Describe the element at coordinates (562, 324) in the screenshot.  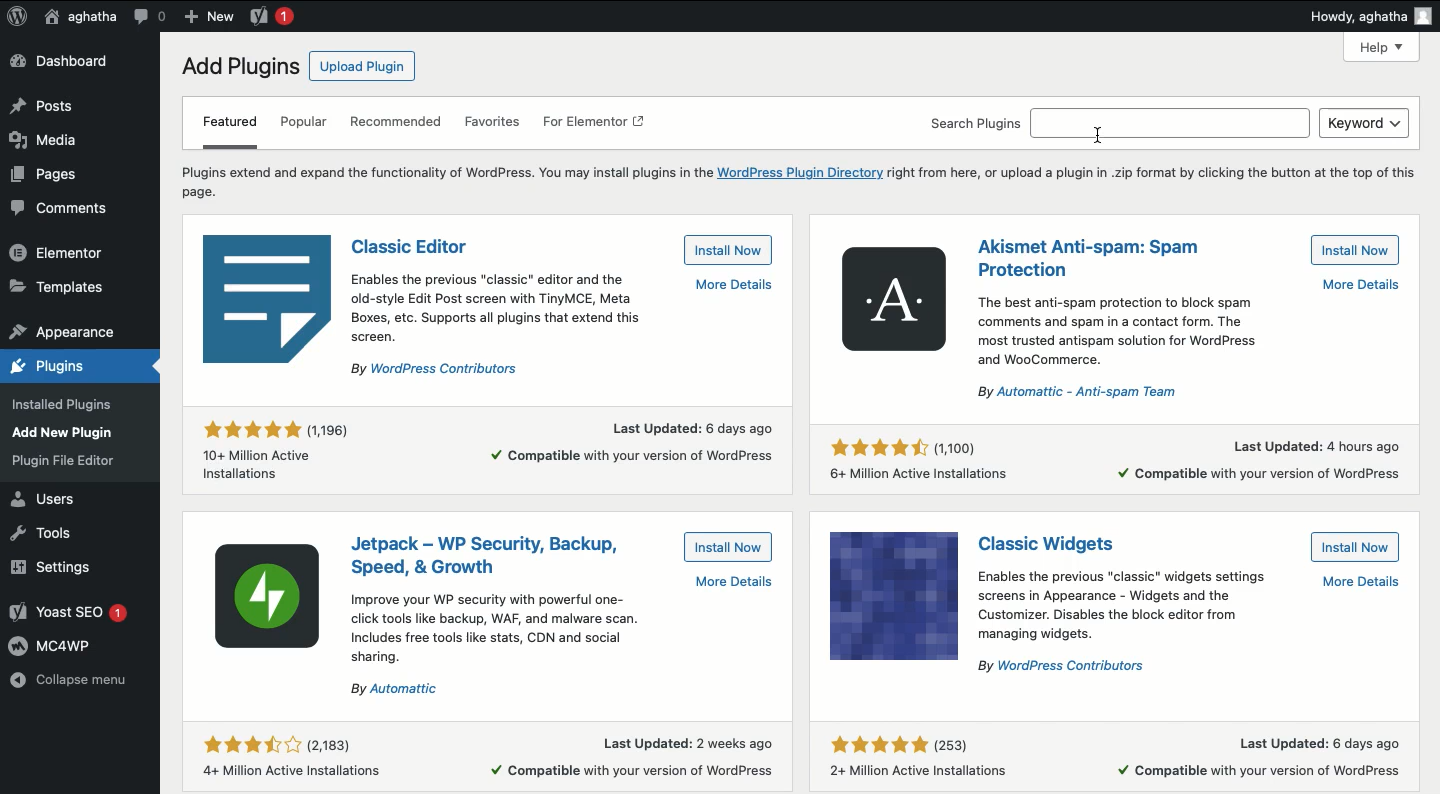
I see `Enables the previous "classic" editor and the
old-style Edit Post screen with TinyMCE, Meta
Boxes, etc. Supports all plugins that extend this
screen.` at that location.